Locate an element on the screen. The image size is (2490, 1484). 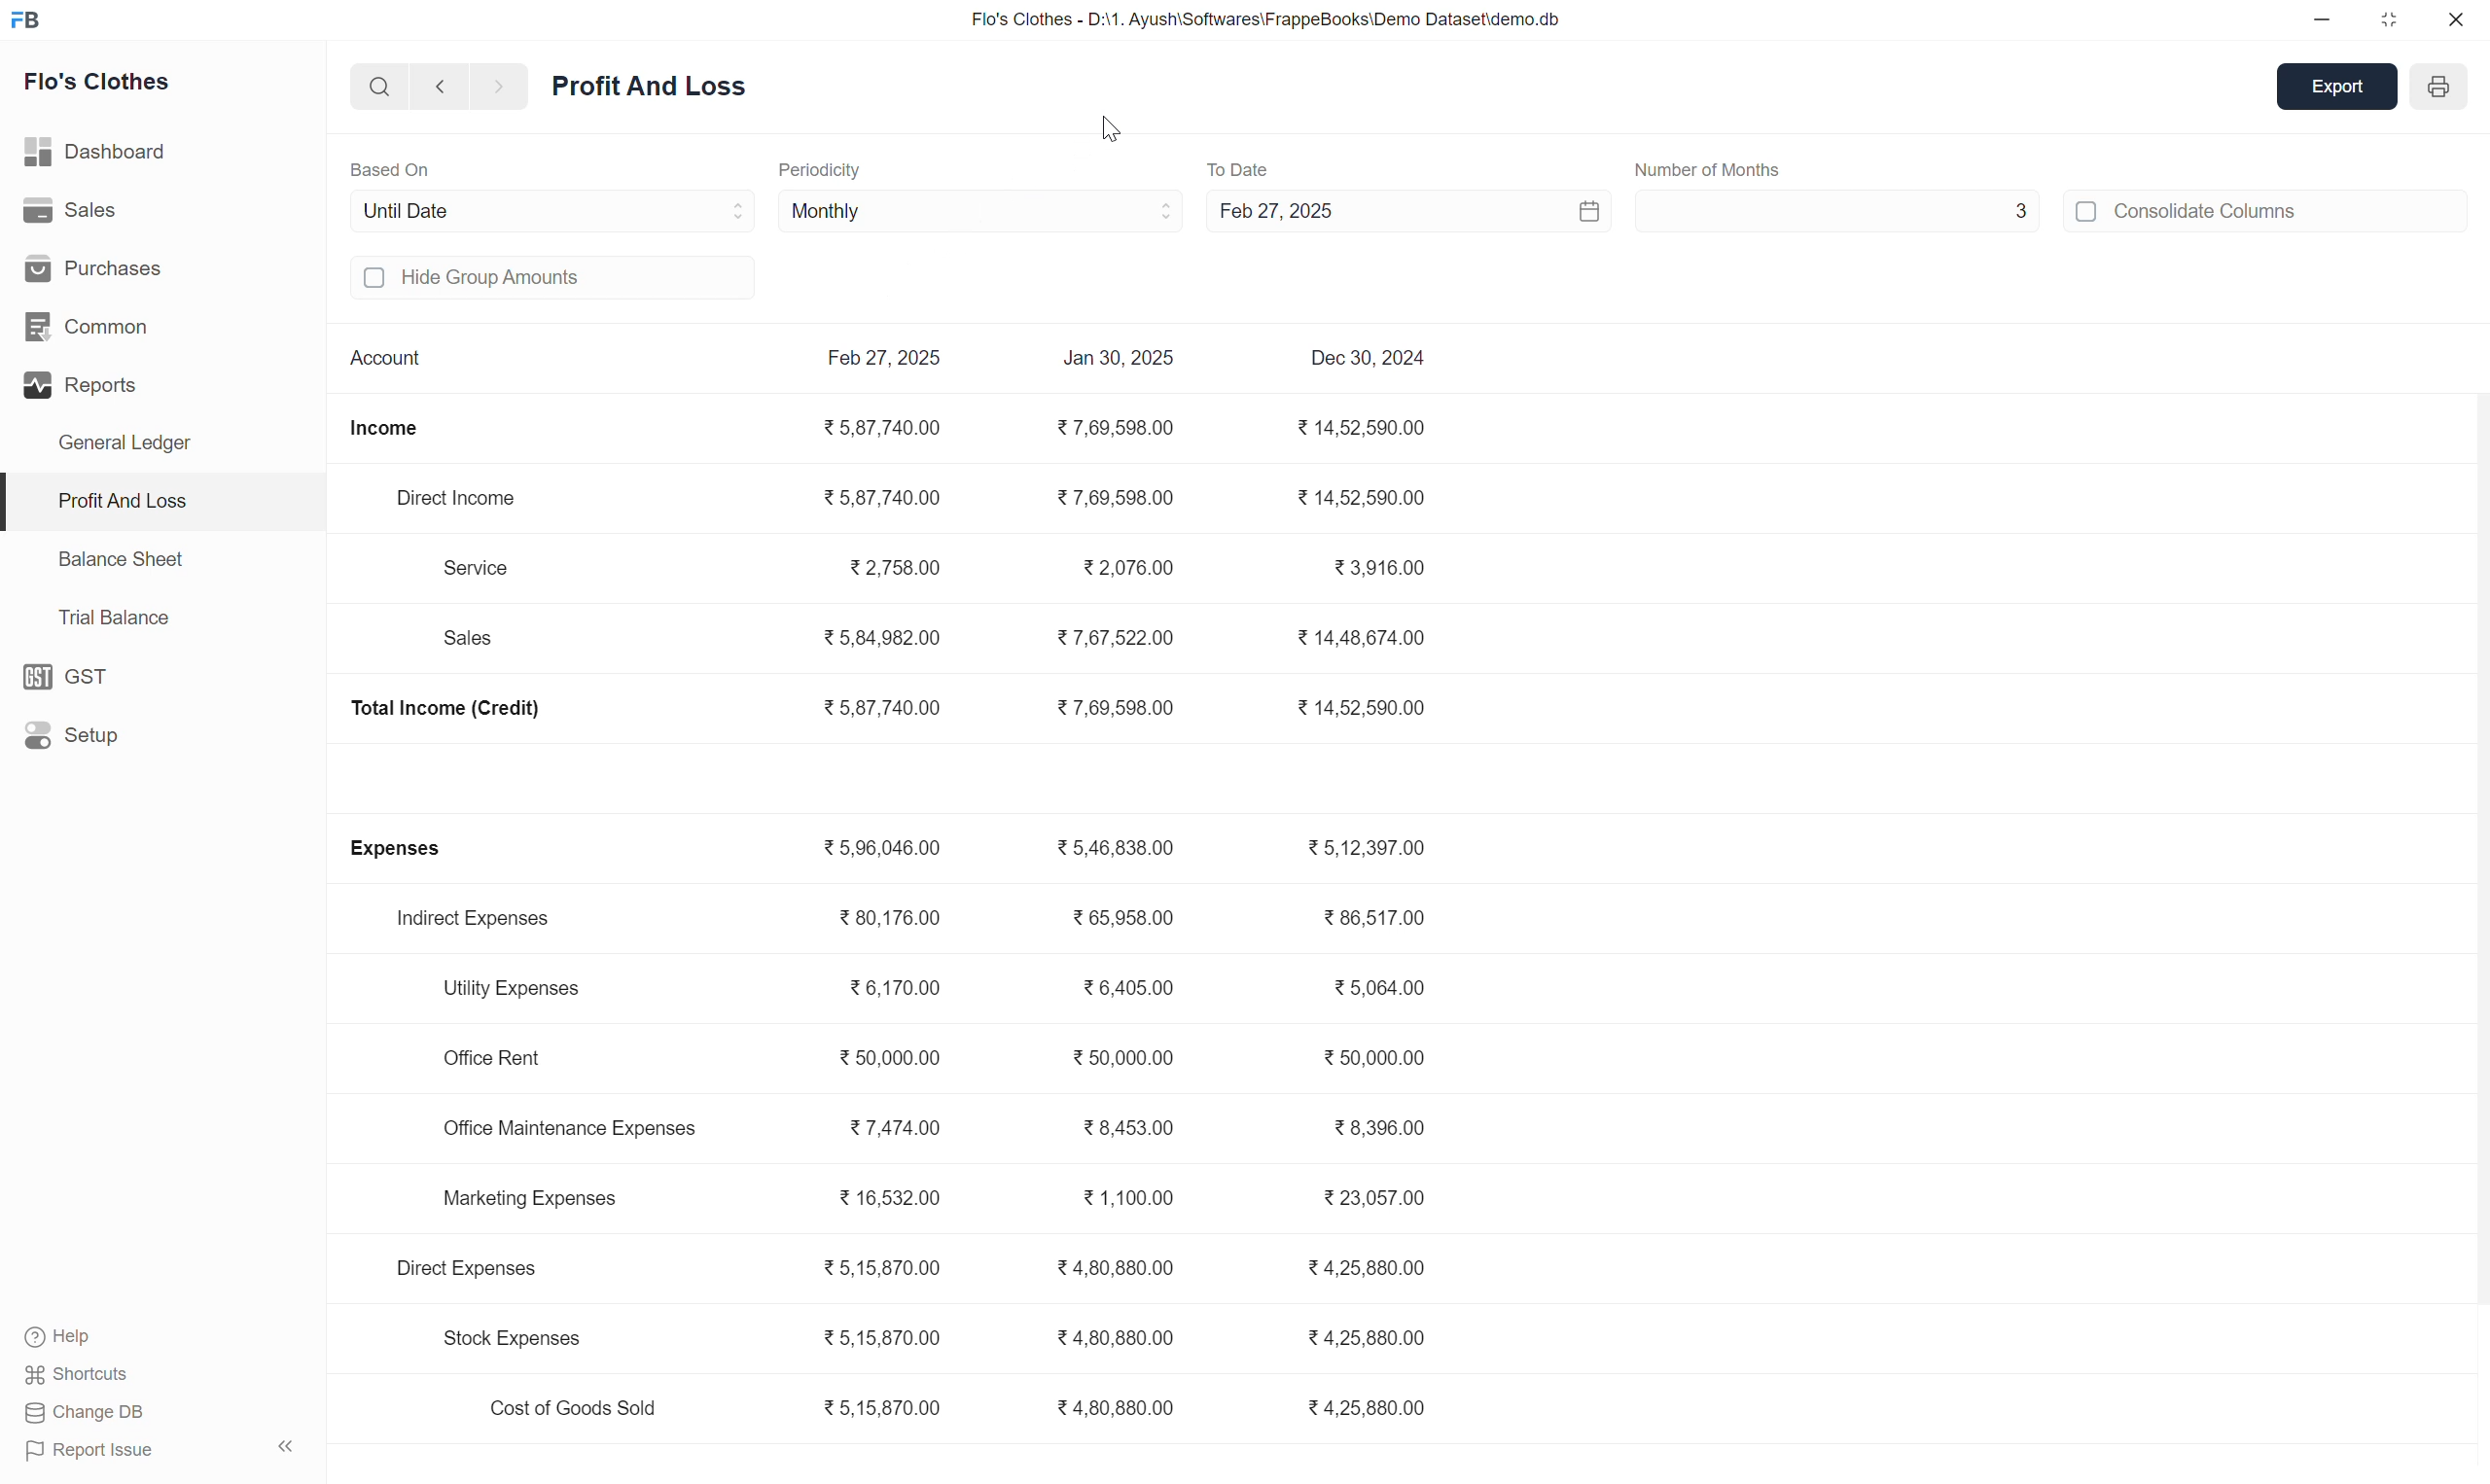
₹5,96,046.00 is located at coordinates (873, 849).